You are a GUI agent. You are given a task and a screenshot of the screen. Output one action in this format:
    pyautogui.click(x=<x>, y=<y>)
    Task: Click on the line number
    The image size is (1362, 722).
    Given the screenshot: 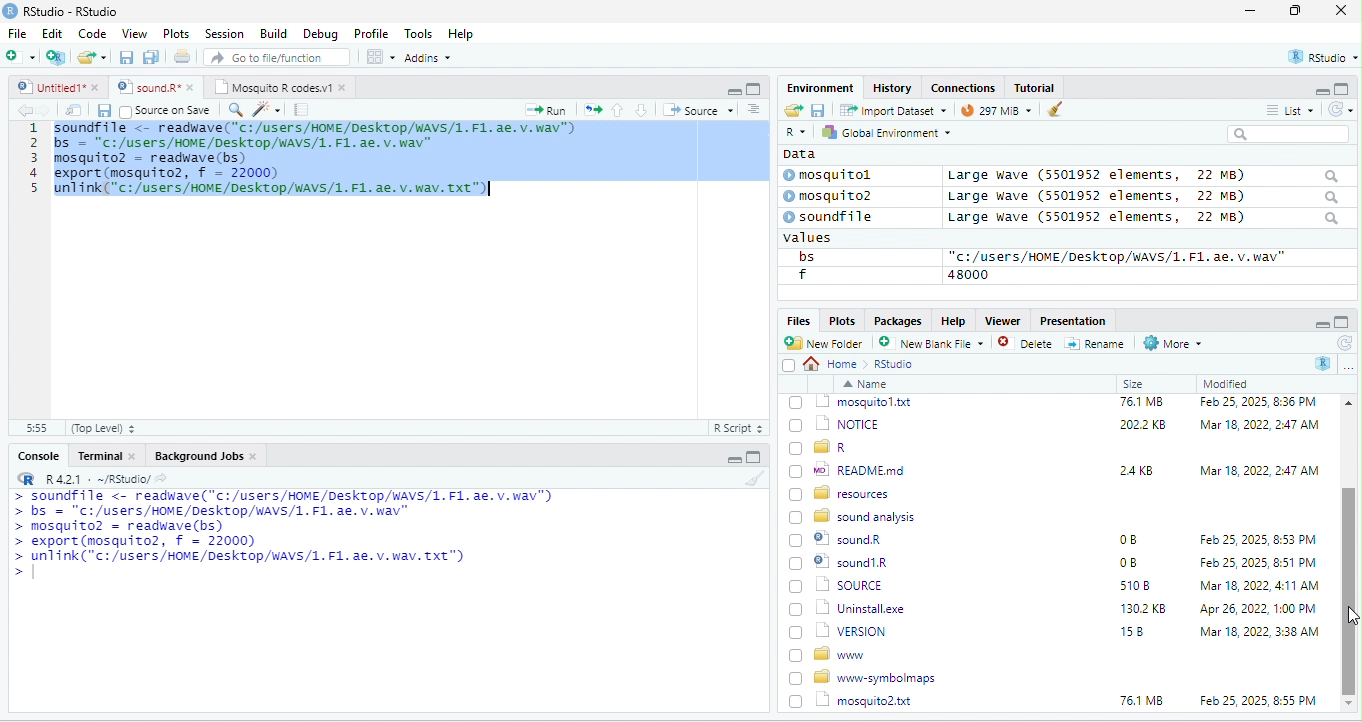 What is the action you would take?
    pyautogui.click(x=40, y=268)
    